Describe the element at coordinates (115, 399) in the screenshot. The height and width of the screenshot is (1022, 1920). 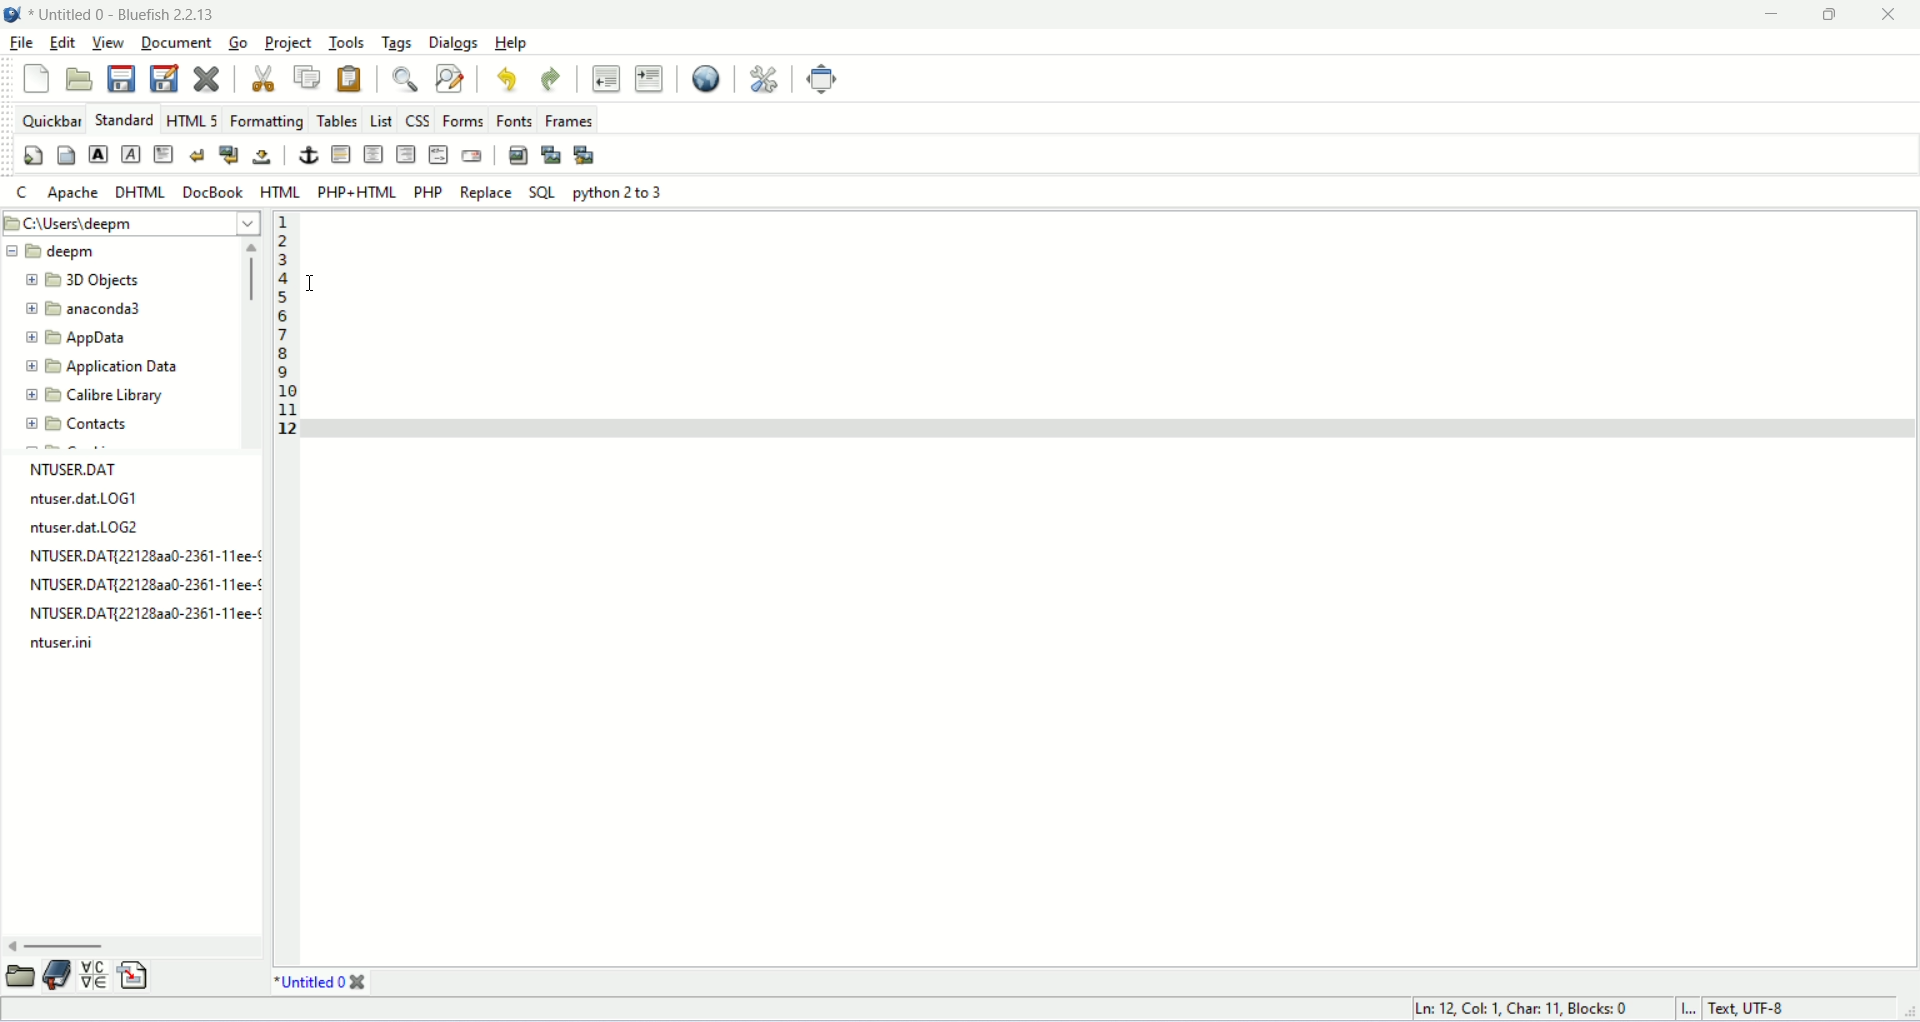
I see `folder name` at that location.